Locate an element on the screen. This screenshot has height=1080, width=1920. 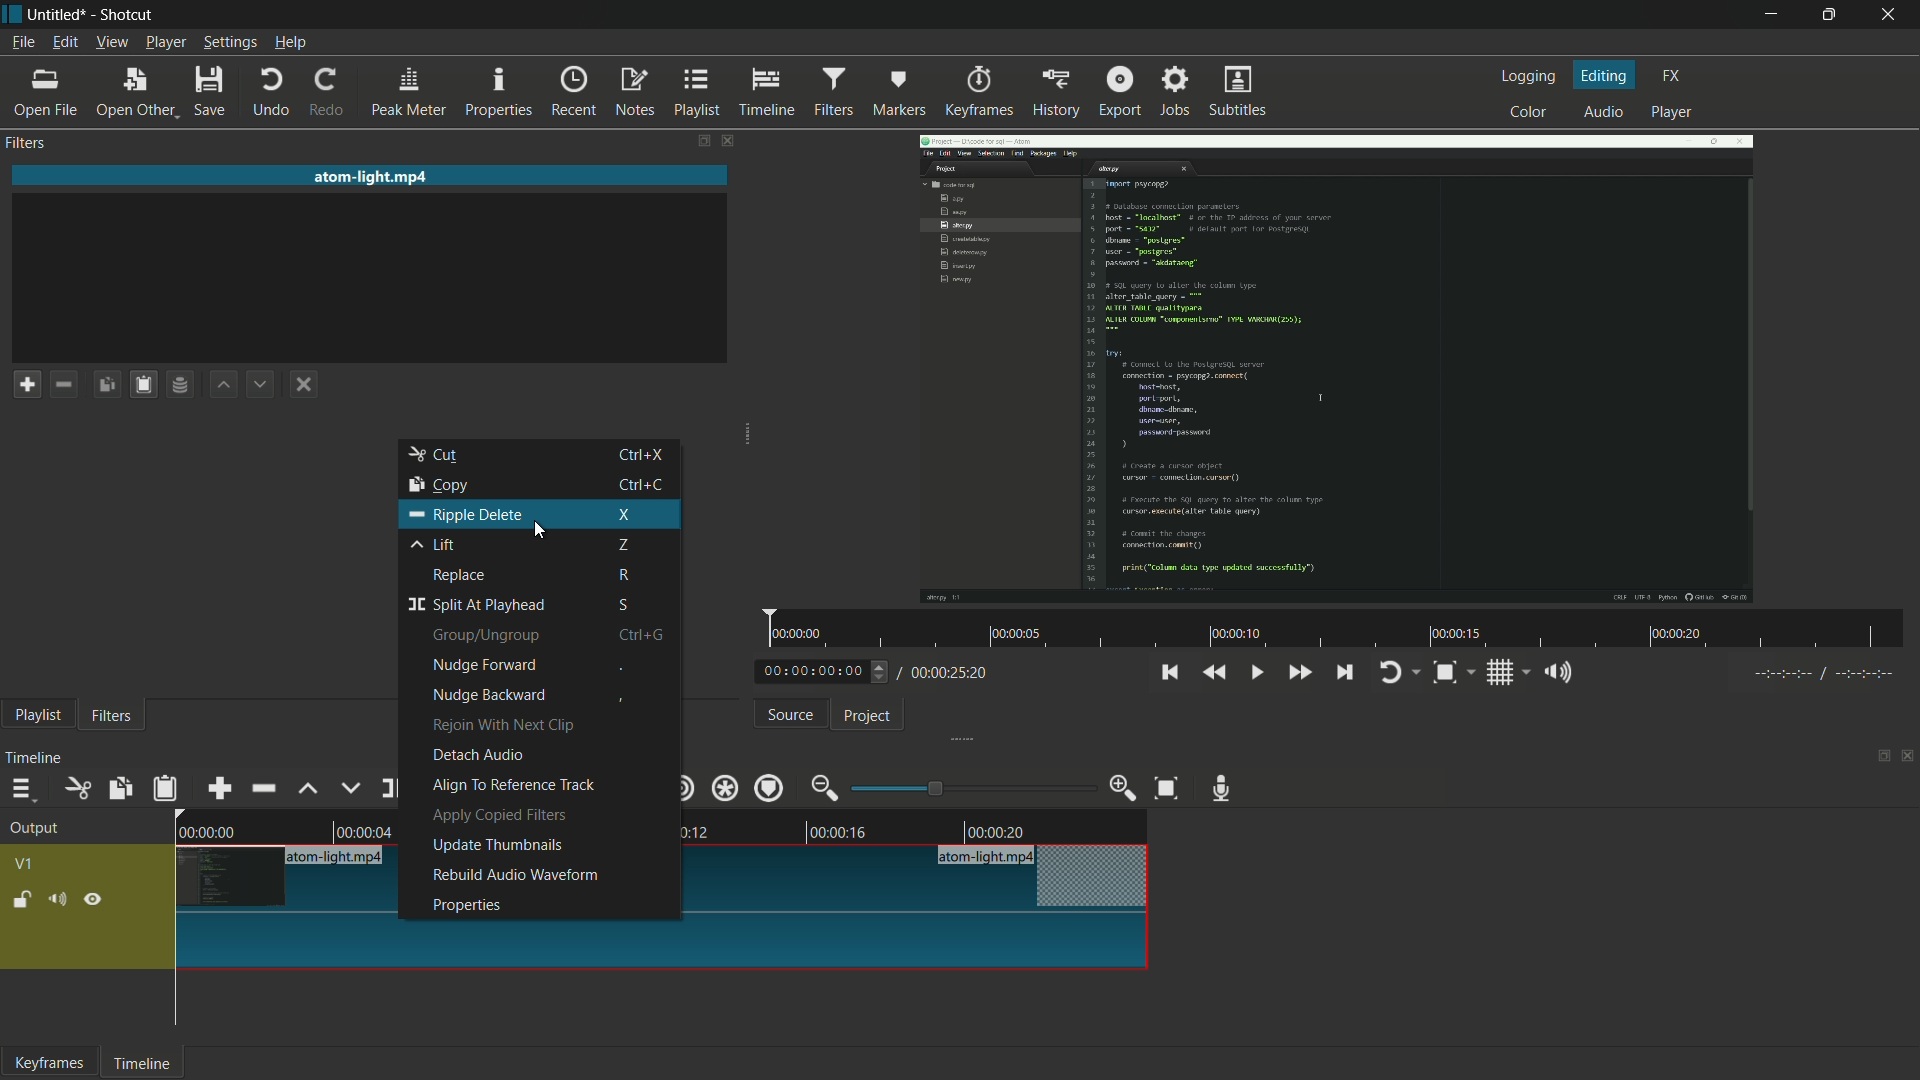
toggle grid is located at coordinates (1502, 673).